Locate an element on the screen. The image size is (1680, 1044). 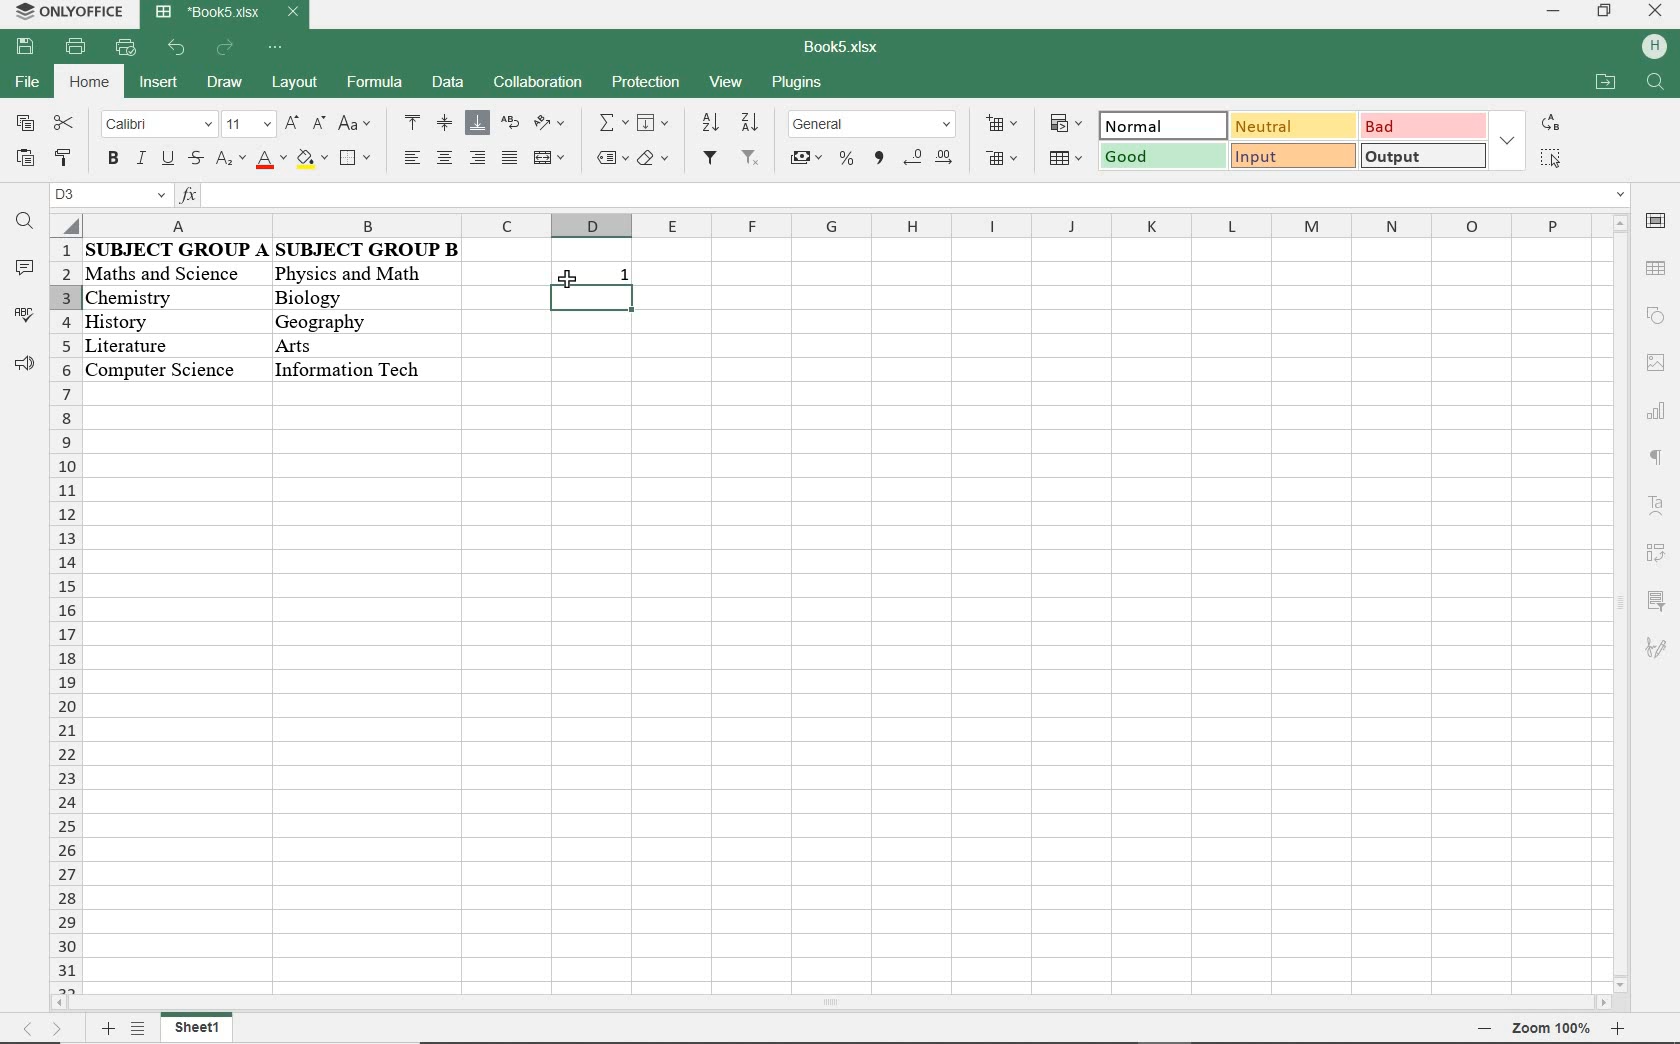
font size is located at coordinates (245, 125).